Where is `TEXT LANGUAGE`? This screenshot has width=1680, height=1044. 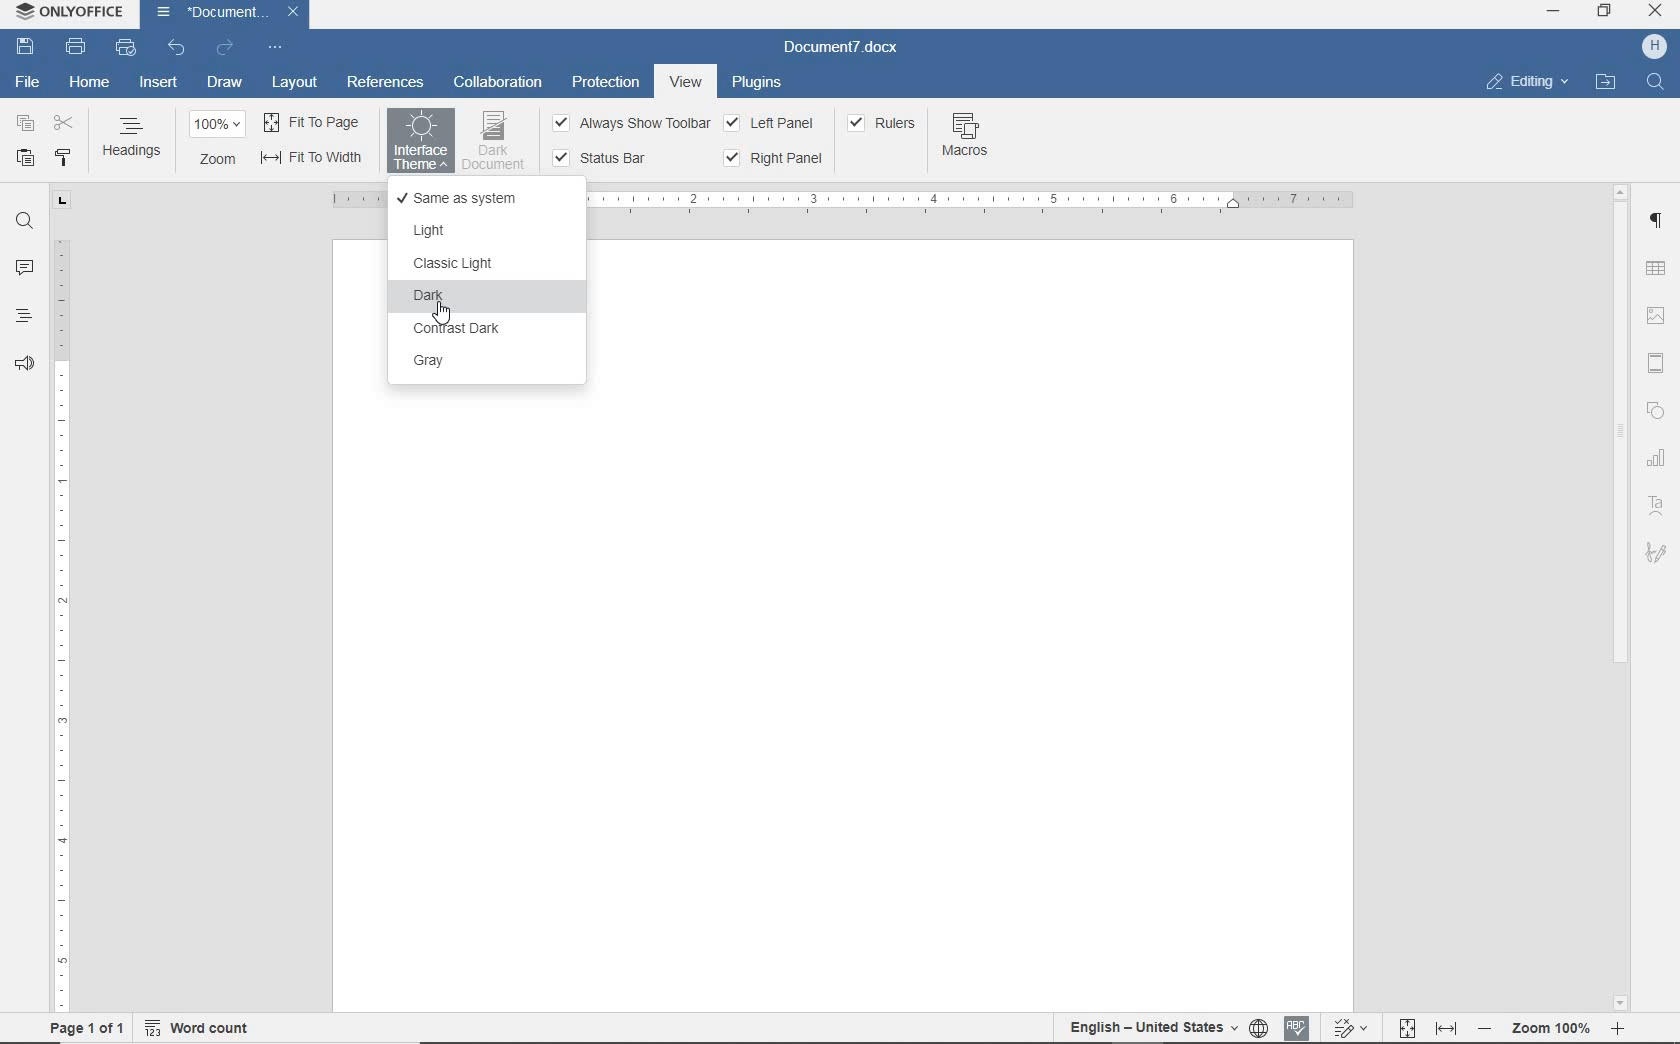
TEXT LANGUAGE is located at coordinates (1151, 1027).